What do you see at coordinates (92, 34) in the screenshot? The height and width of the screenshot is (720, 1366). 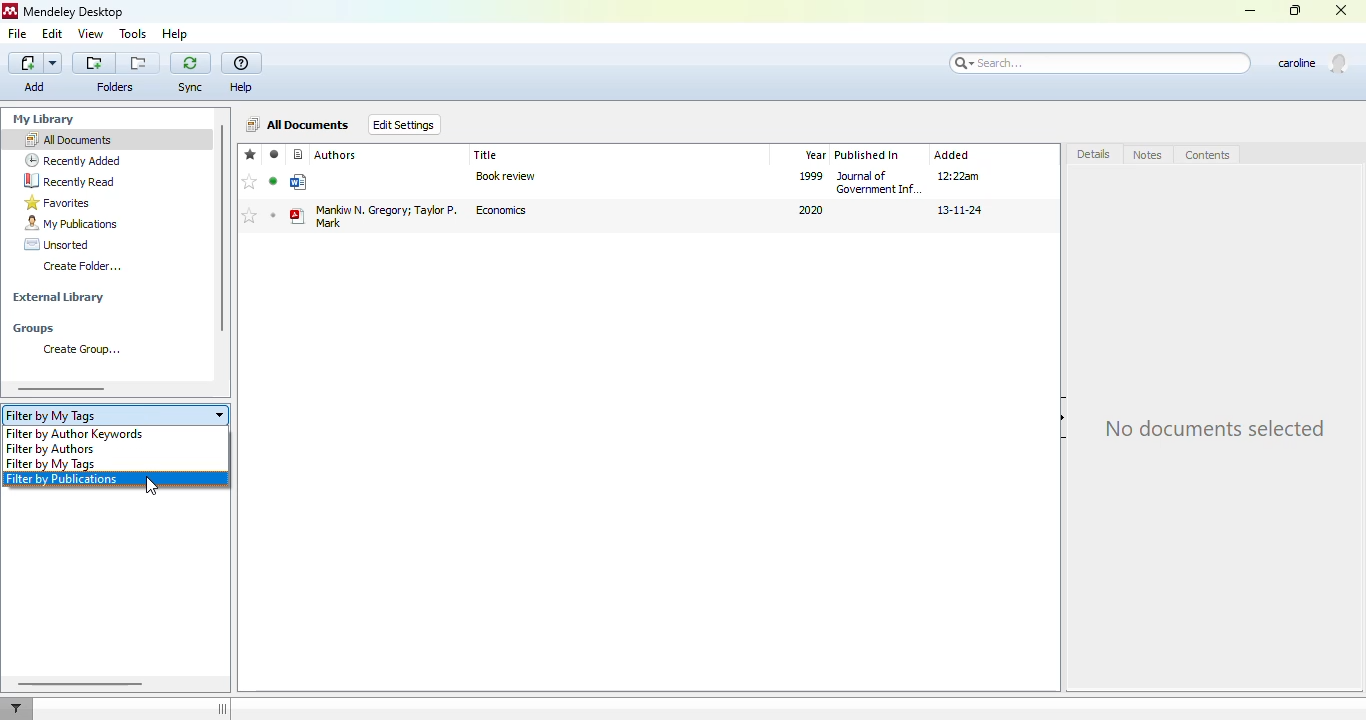 I see `view` at bounding box center [92, 34].